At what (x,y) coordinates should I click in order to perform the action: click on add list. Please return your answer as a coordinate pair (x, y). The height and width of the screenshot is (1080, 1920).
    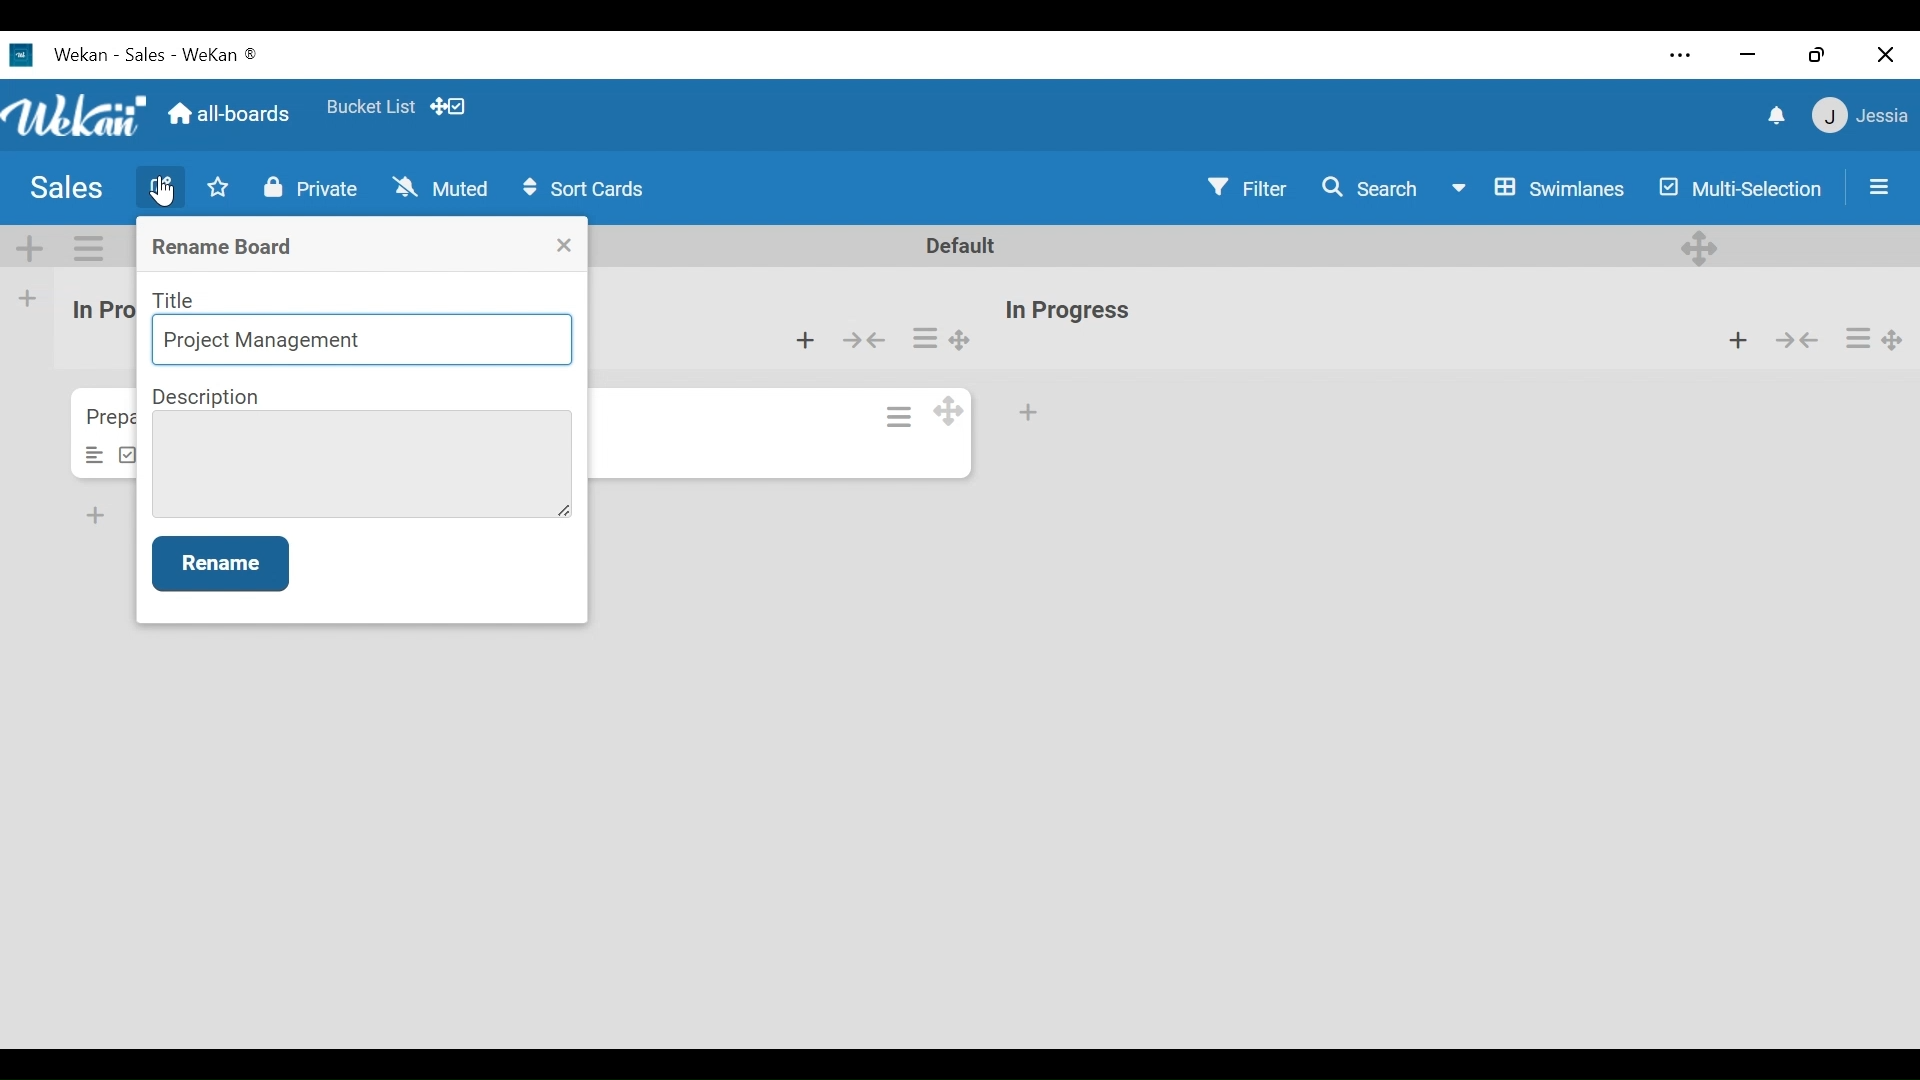
    Looking at the image, I should click on (39, 298).